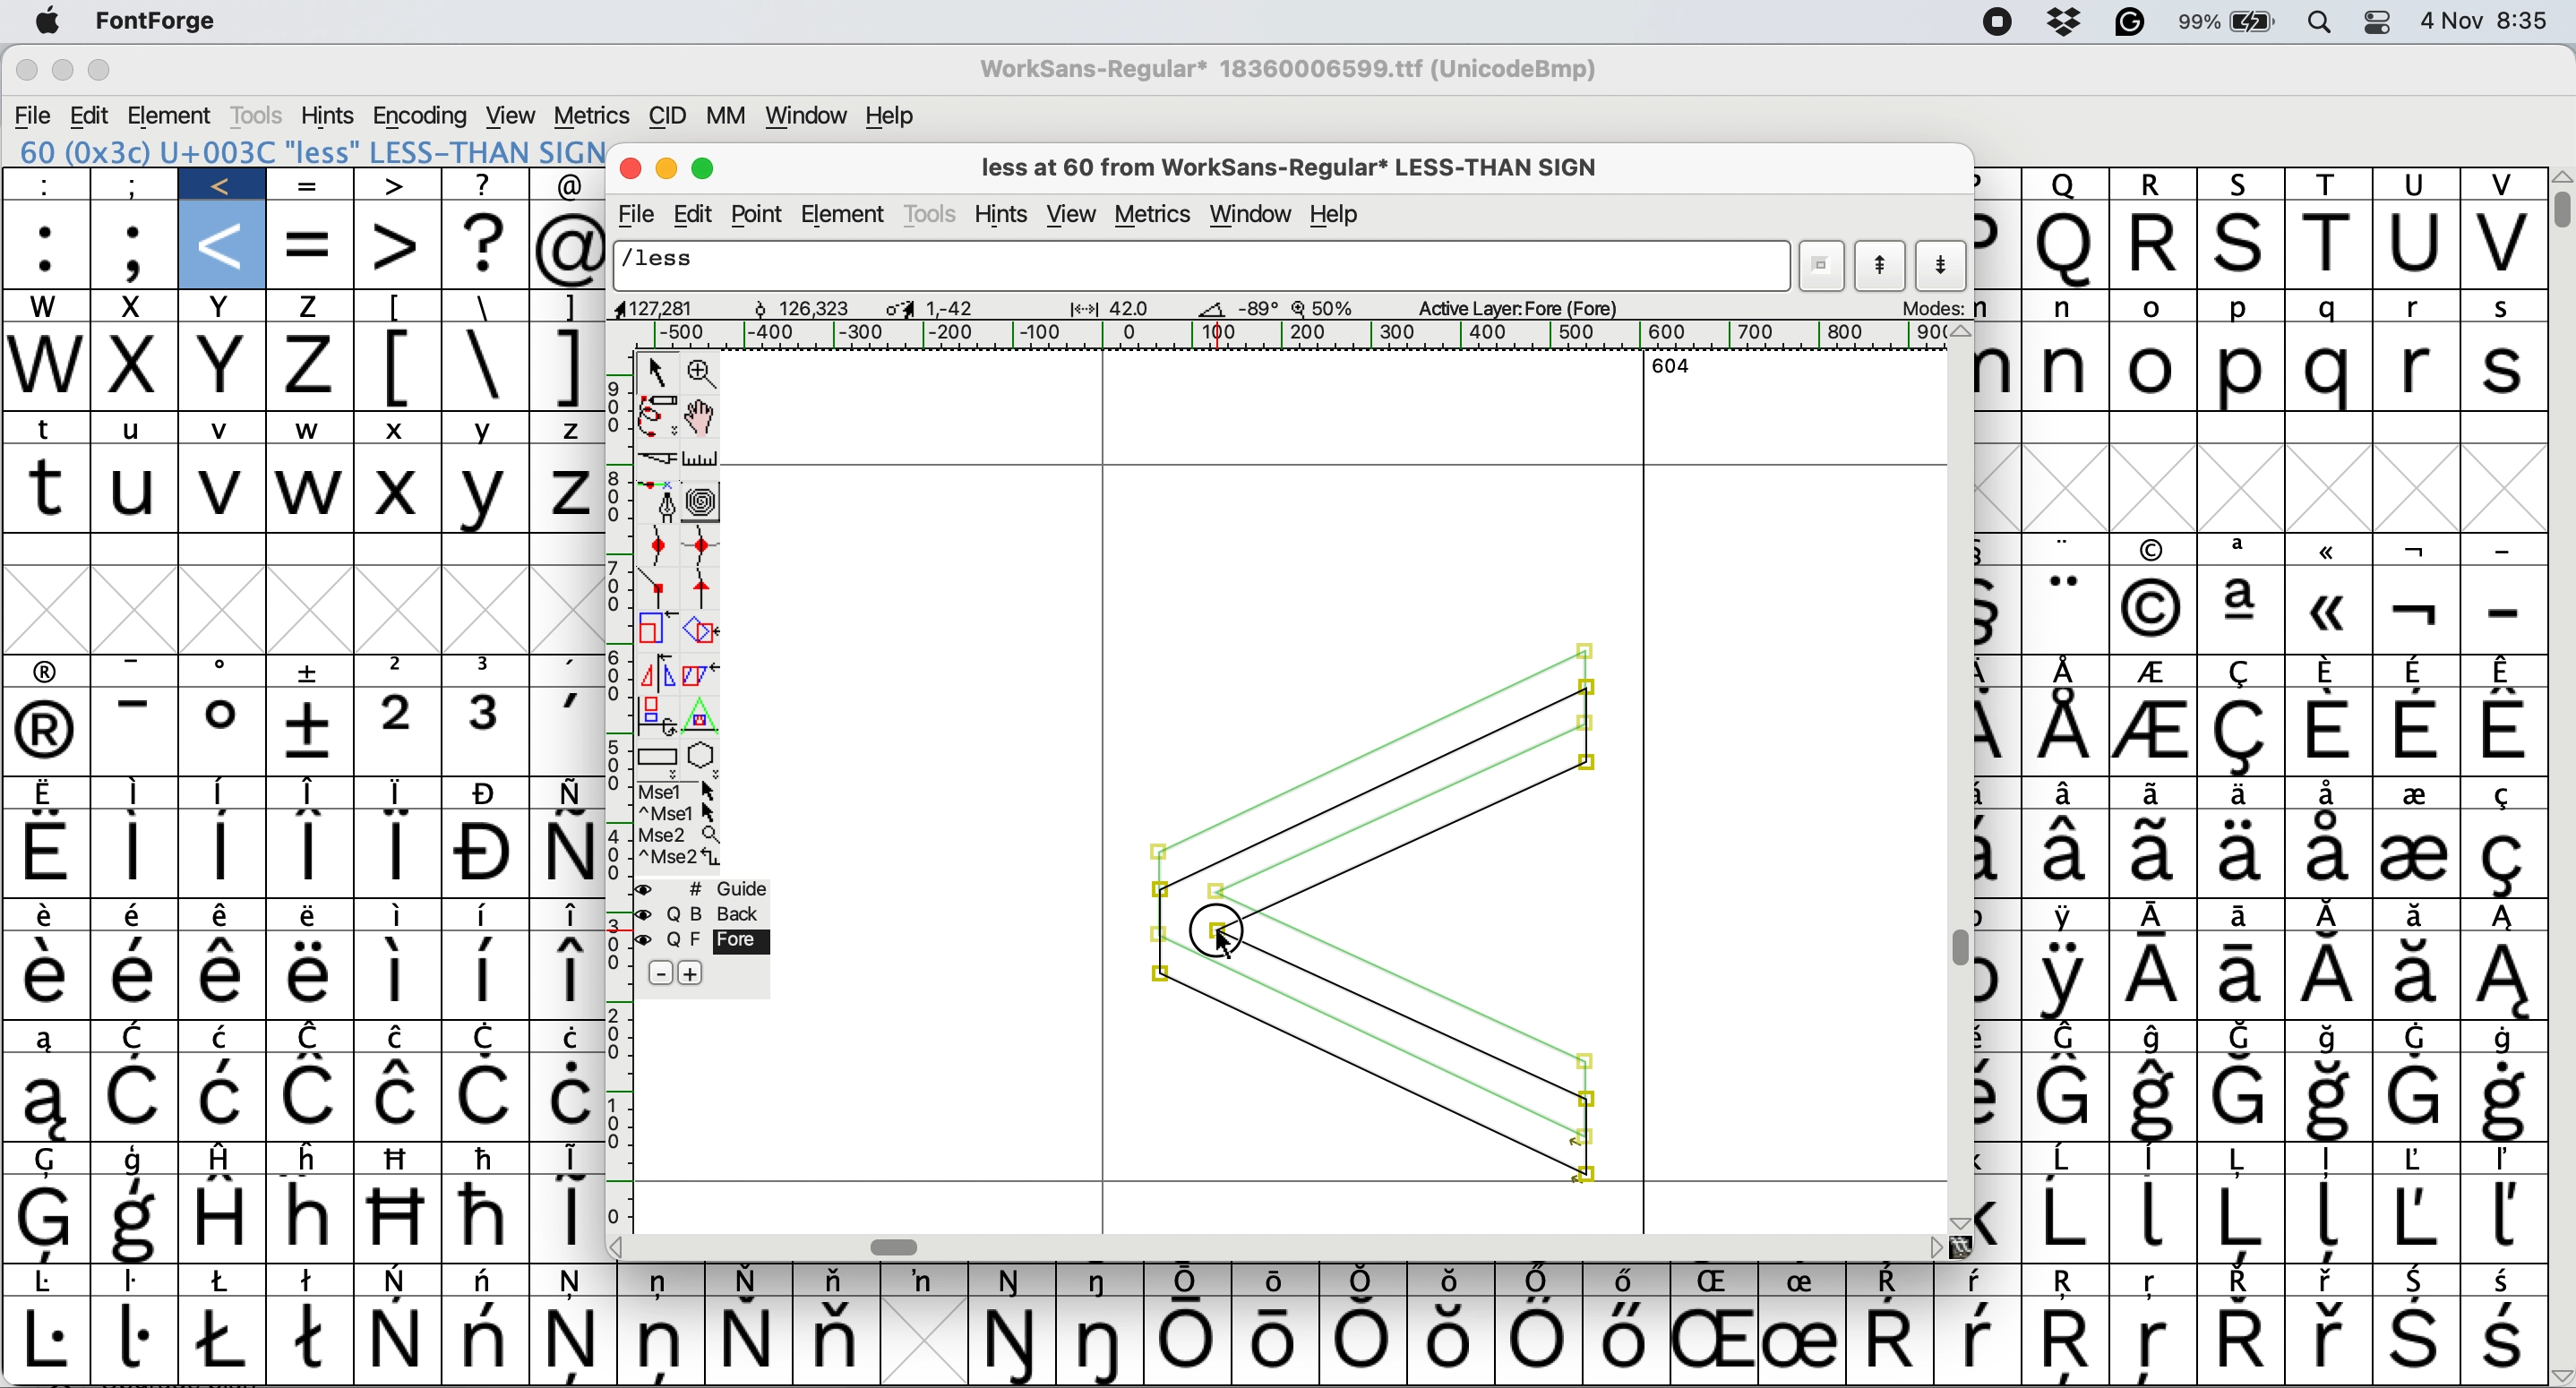 The width and height of the screenshot is (2576, 1388). Describe the element at coordinates (2420, 915) in the screenshot. I see `Symbol` at that location.